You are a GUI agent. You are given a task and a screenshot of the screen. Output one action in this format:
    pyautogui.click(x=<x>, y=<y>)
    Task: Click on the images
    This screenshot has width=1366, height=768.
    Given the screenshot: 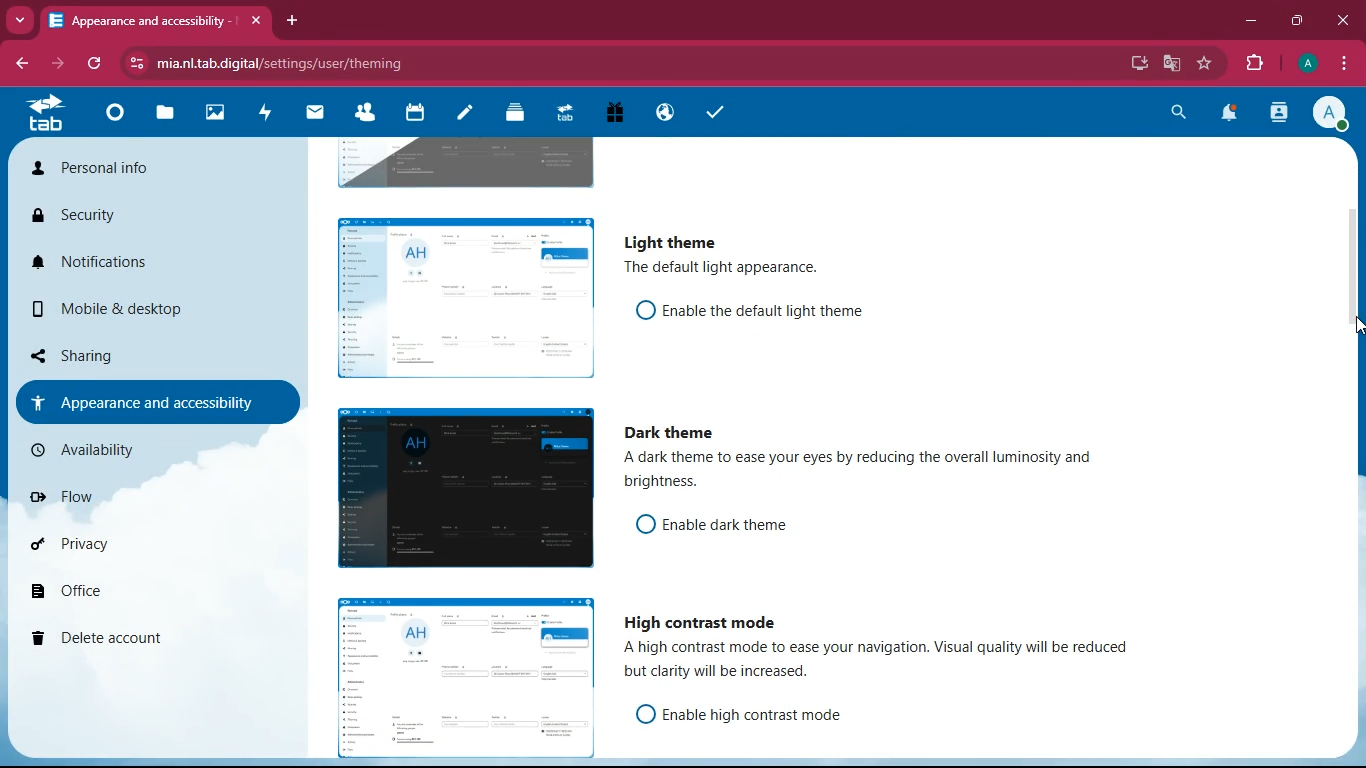 What is the action you would take?
    pyautogui.click(x=211, y=114)
    